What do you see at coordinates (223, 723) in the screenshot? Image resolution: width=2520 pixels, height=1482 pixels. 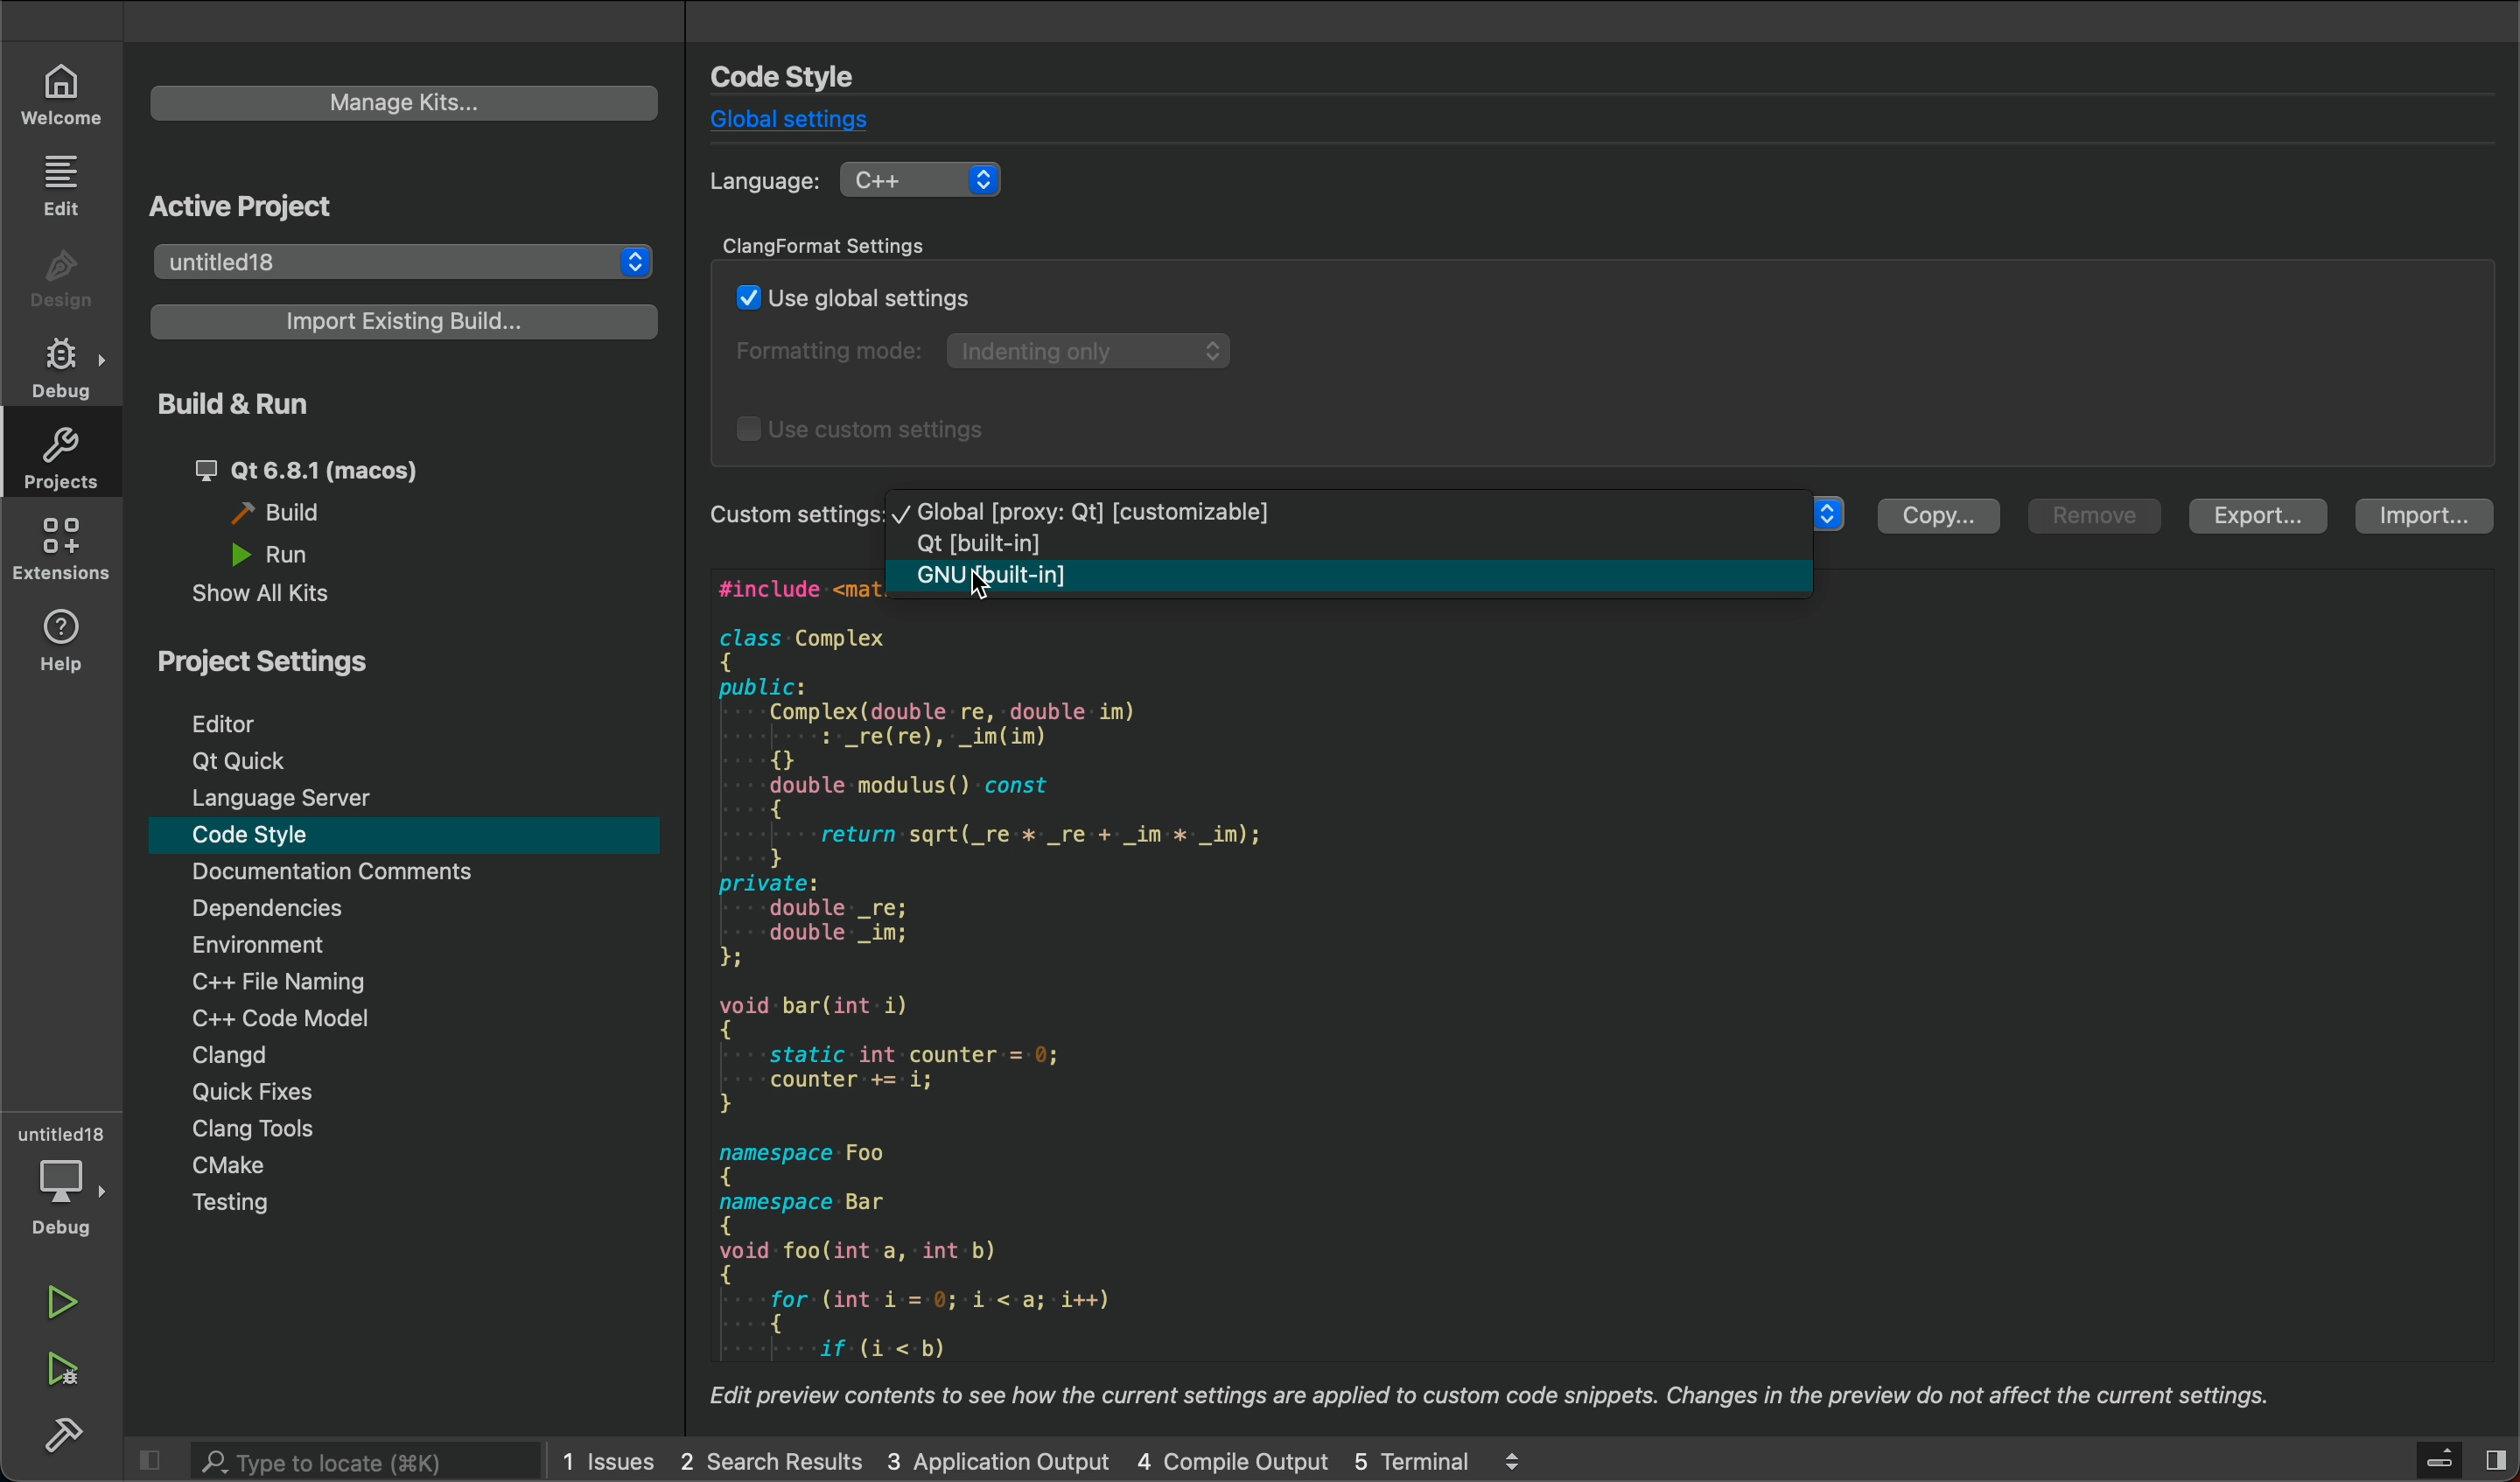 I see `editor` at bounding box center [223, 723].